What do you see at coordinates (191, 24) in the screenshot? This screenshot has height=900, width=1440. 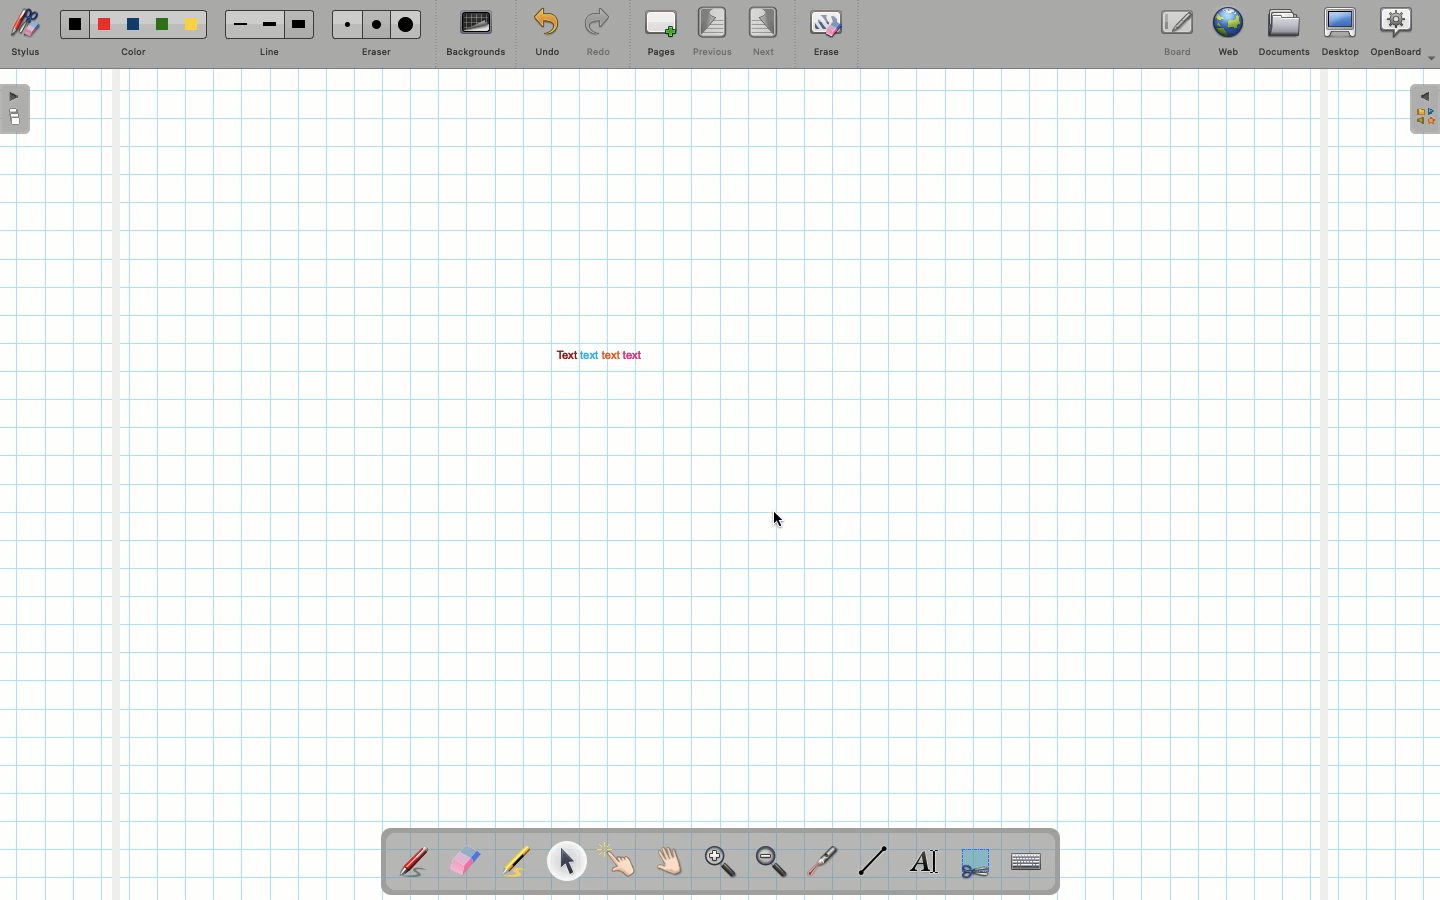 I see `Yellow` at bounding box center [191, 24].